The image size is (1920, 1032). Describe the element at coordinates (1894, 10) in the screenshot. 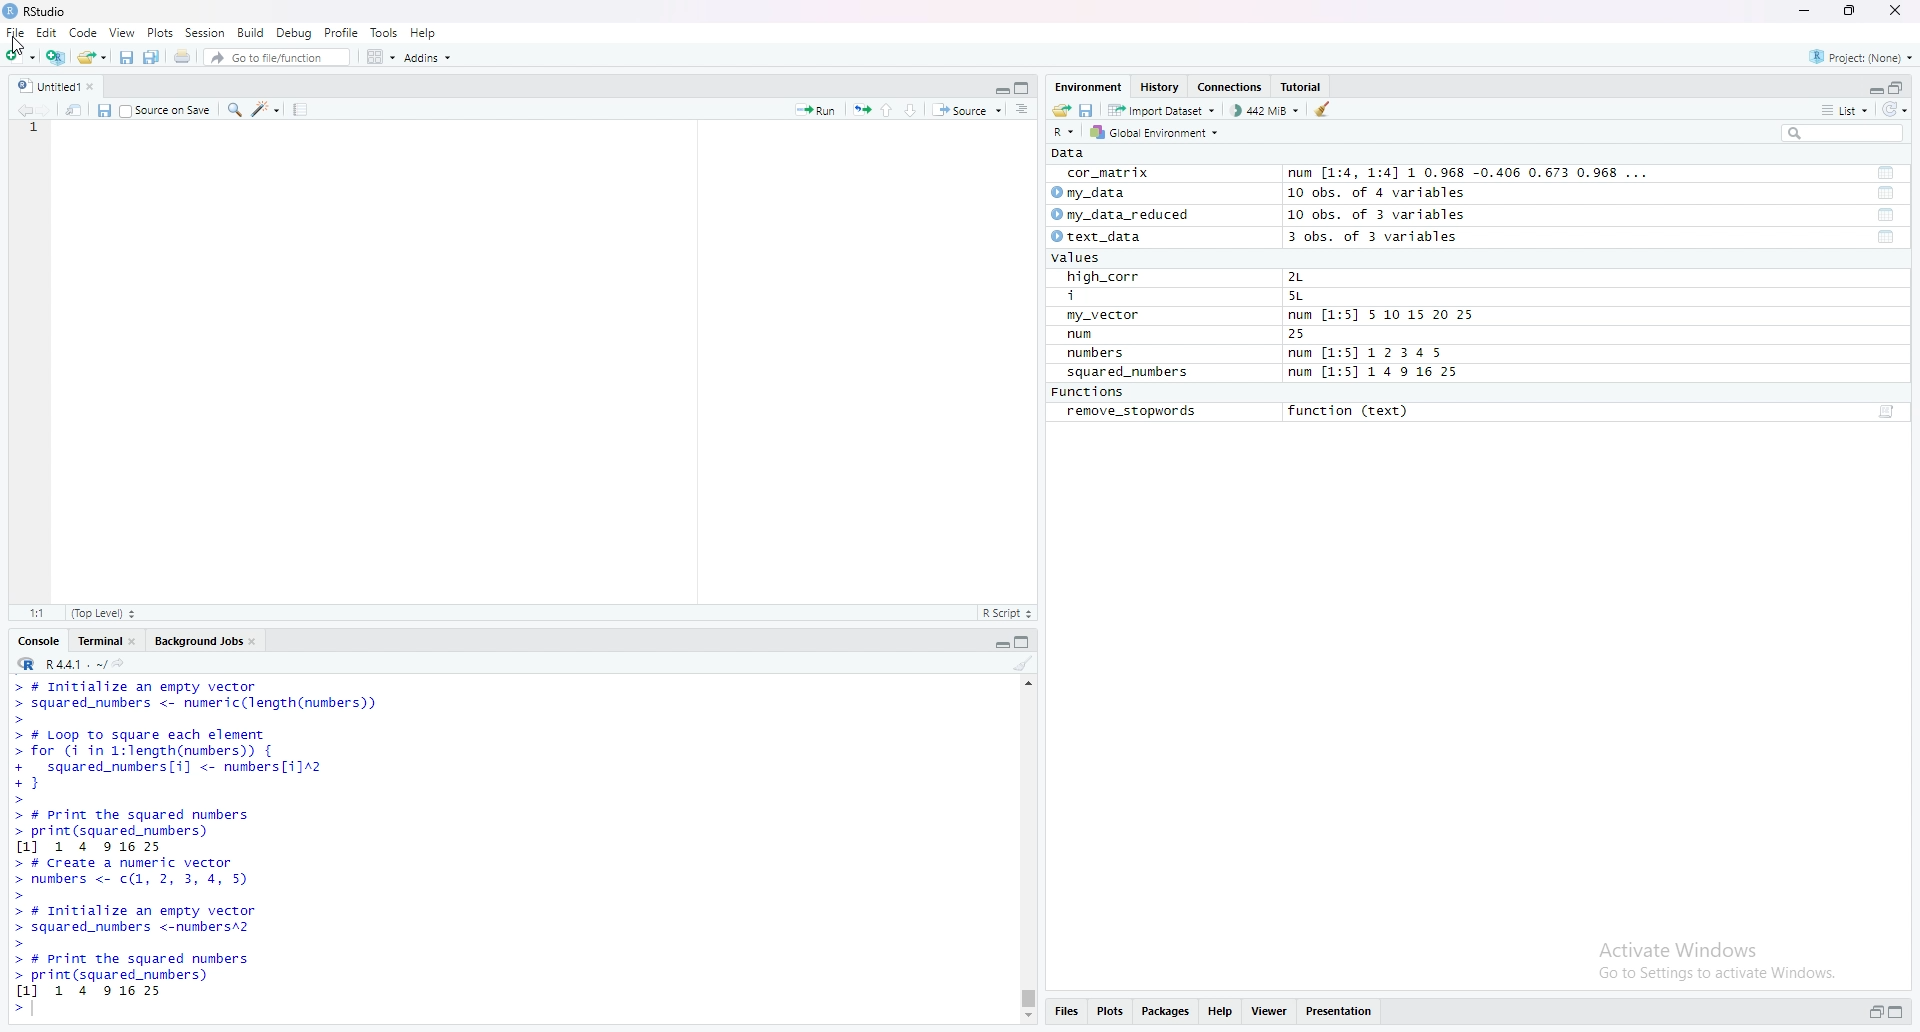

I see `Close` at that location.